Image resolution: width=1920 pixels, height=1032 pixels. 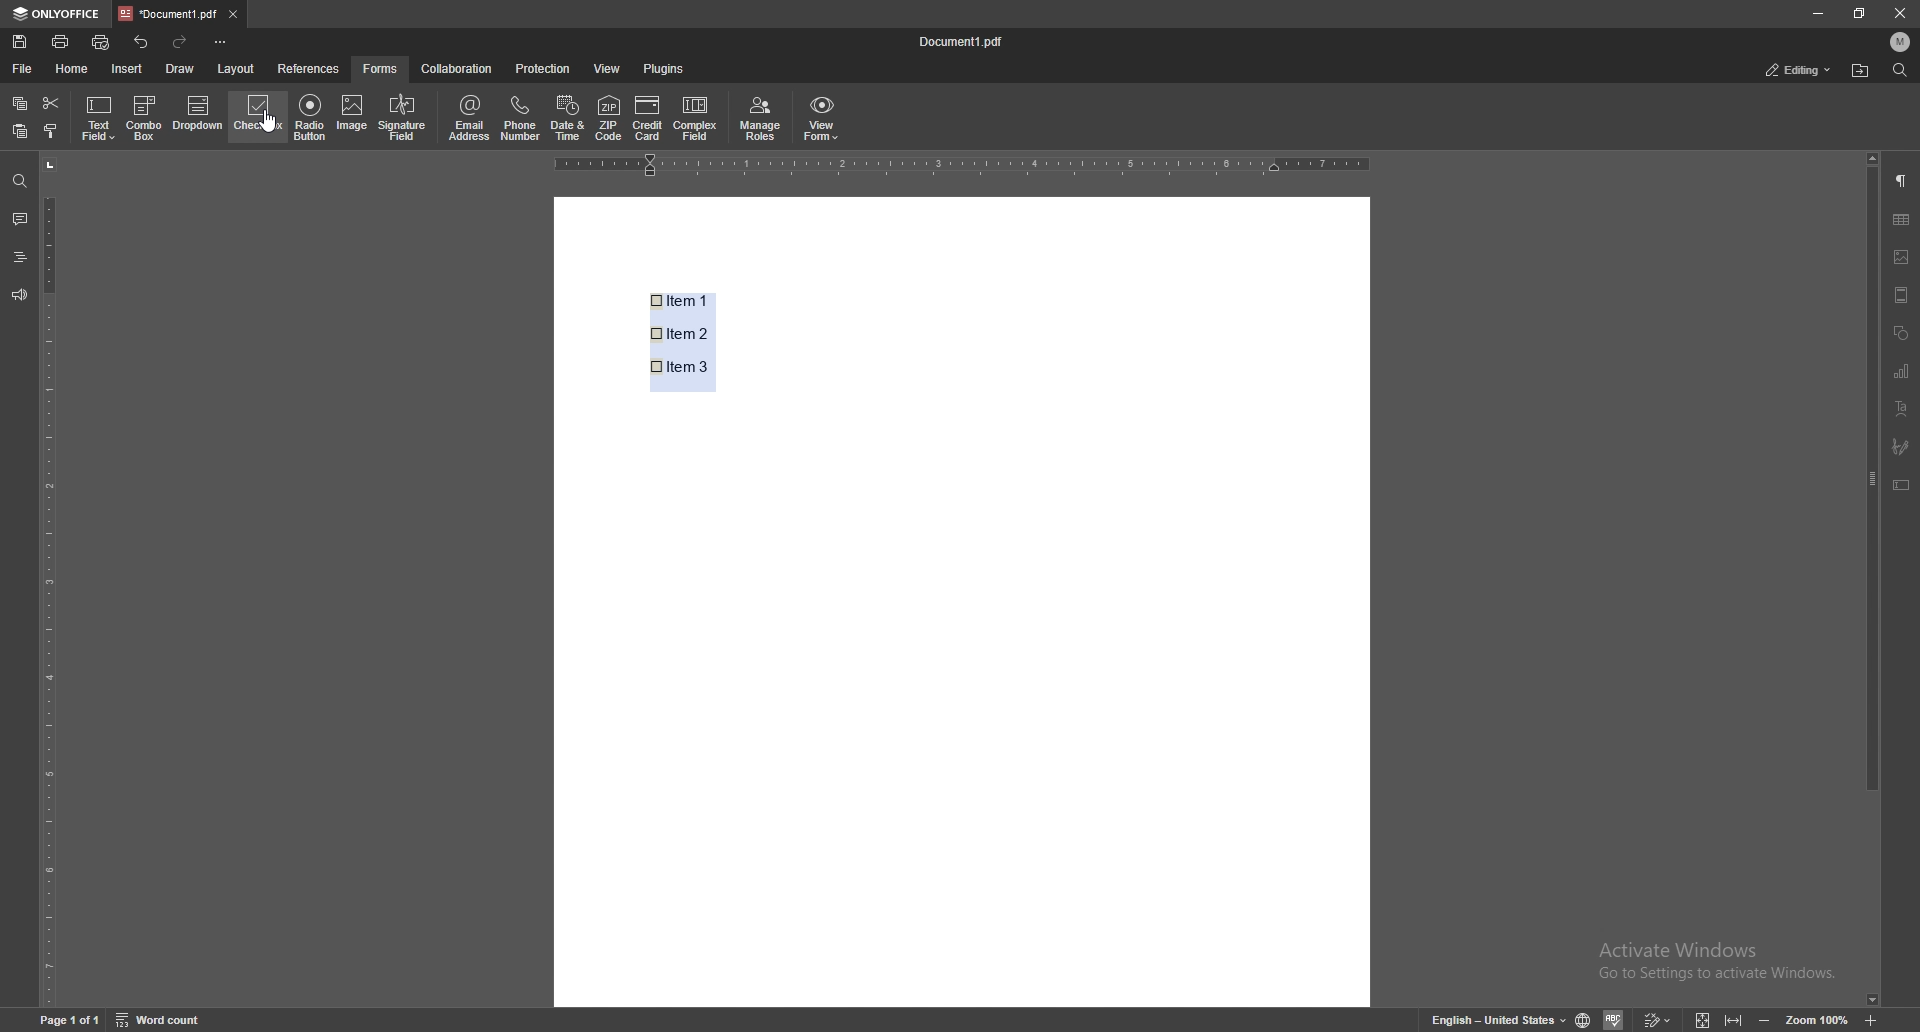 I want to click on date and time, so click(x=568, y=117).